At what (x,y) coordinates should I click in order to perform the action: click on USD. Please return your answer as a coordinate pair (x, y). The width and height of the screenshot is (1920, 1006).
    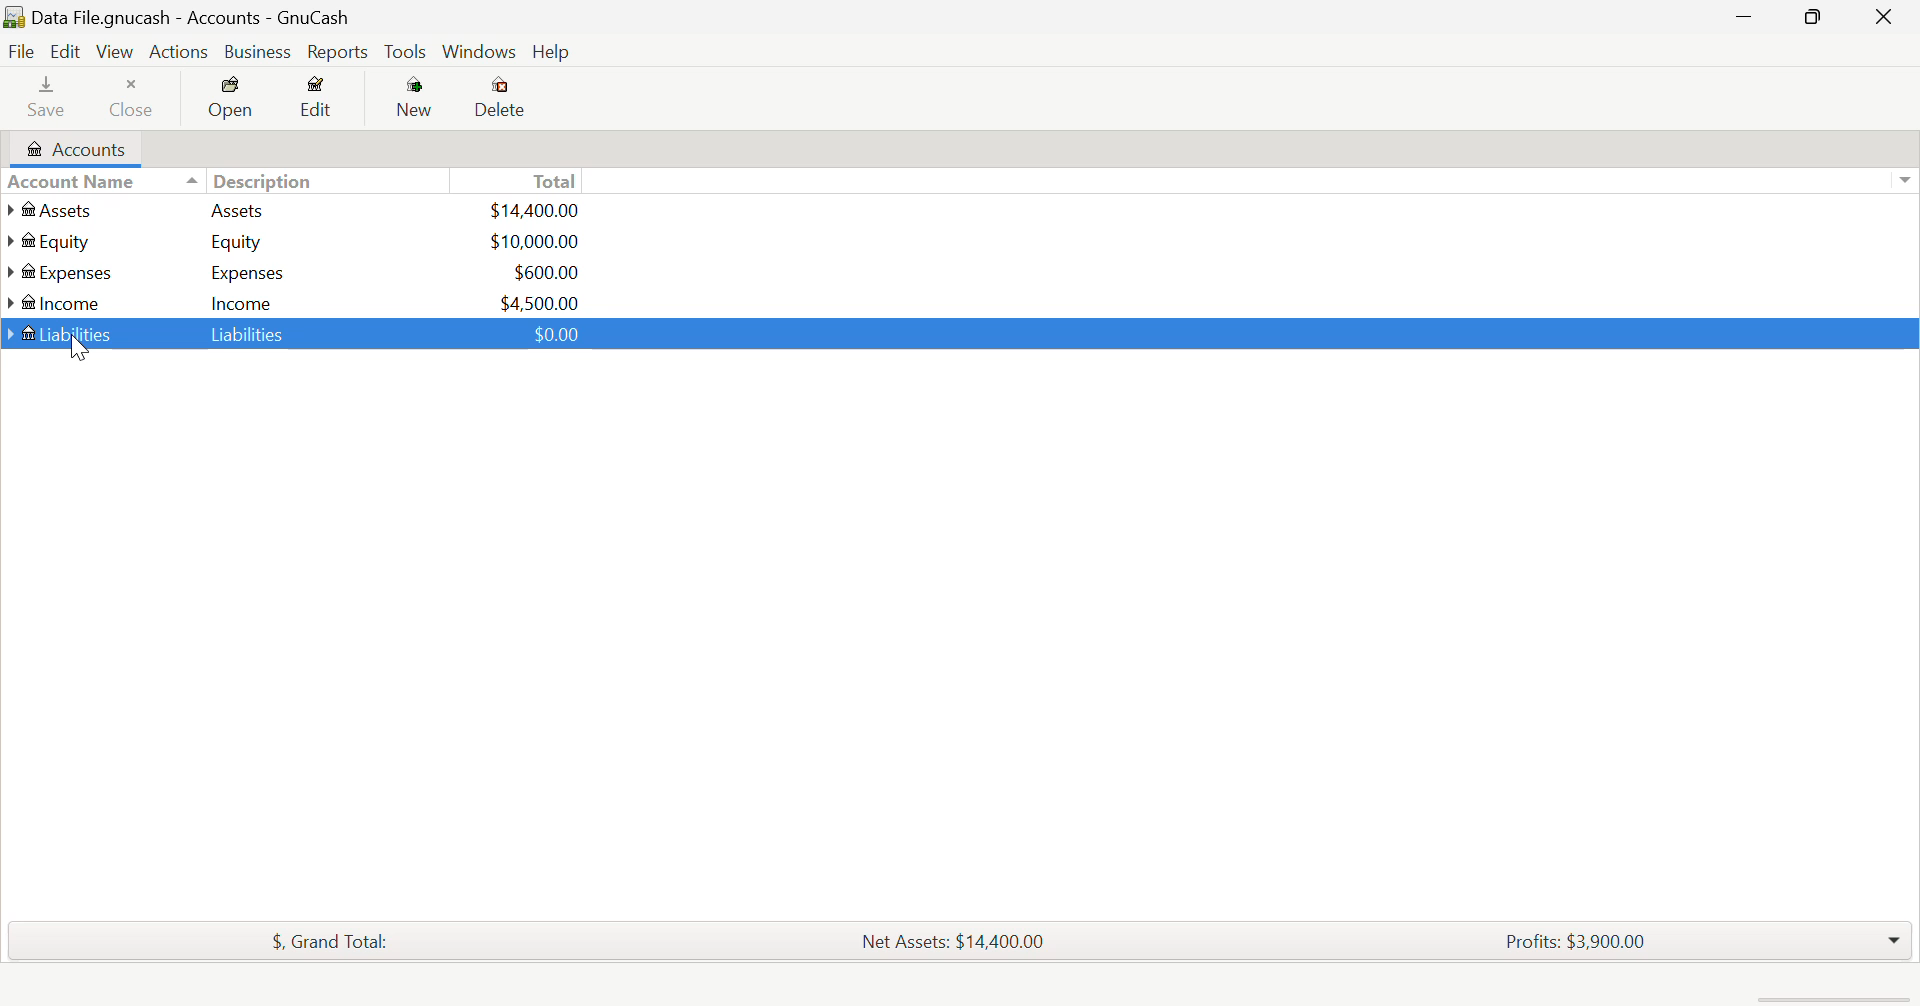
    Looking at the image, I should click on (551, 333).